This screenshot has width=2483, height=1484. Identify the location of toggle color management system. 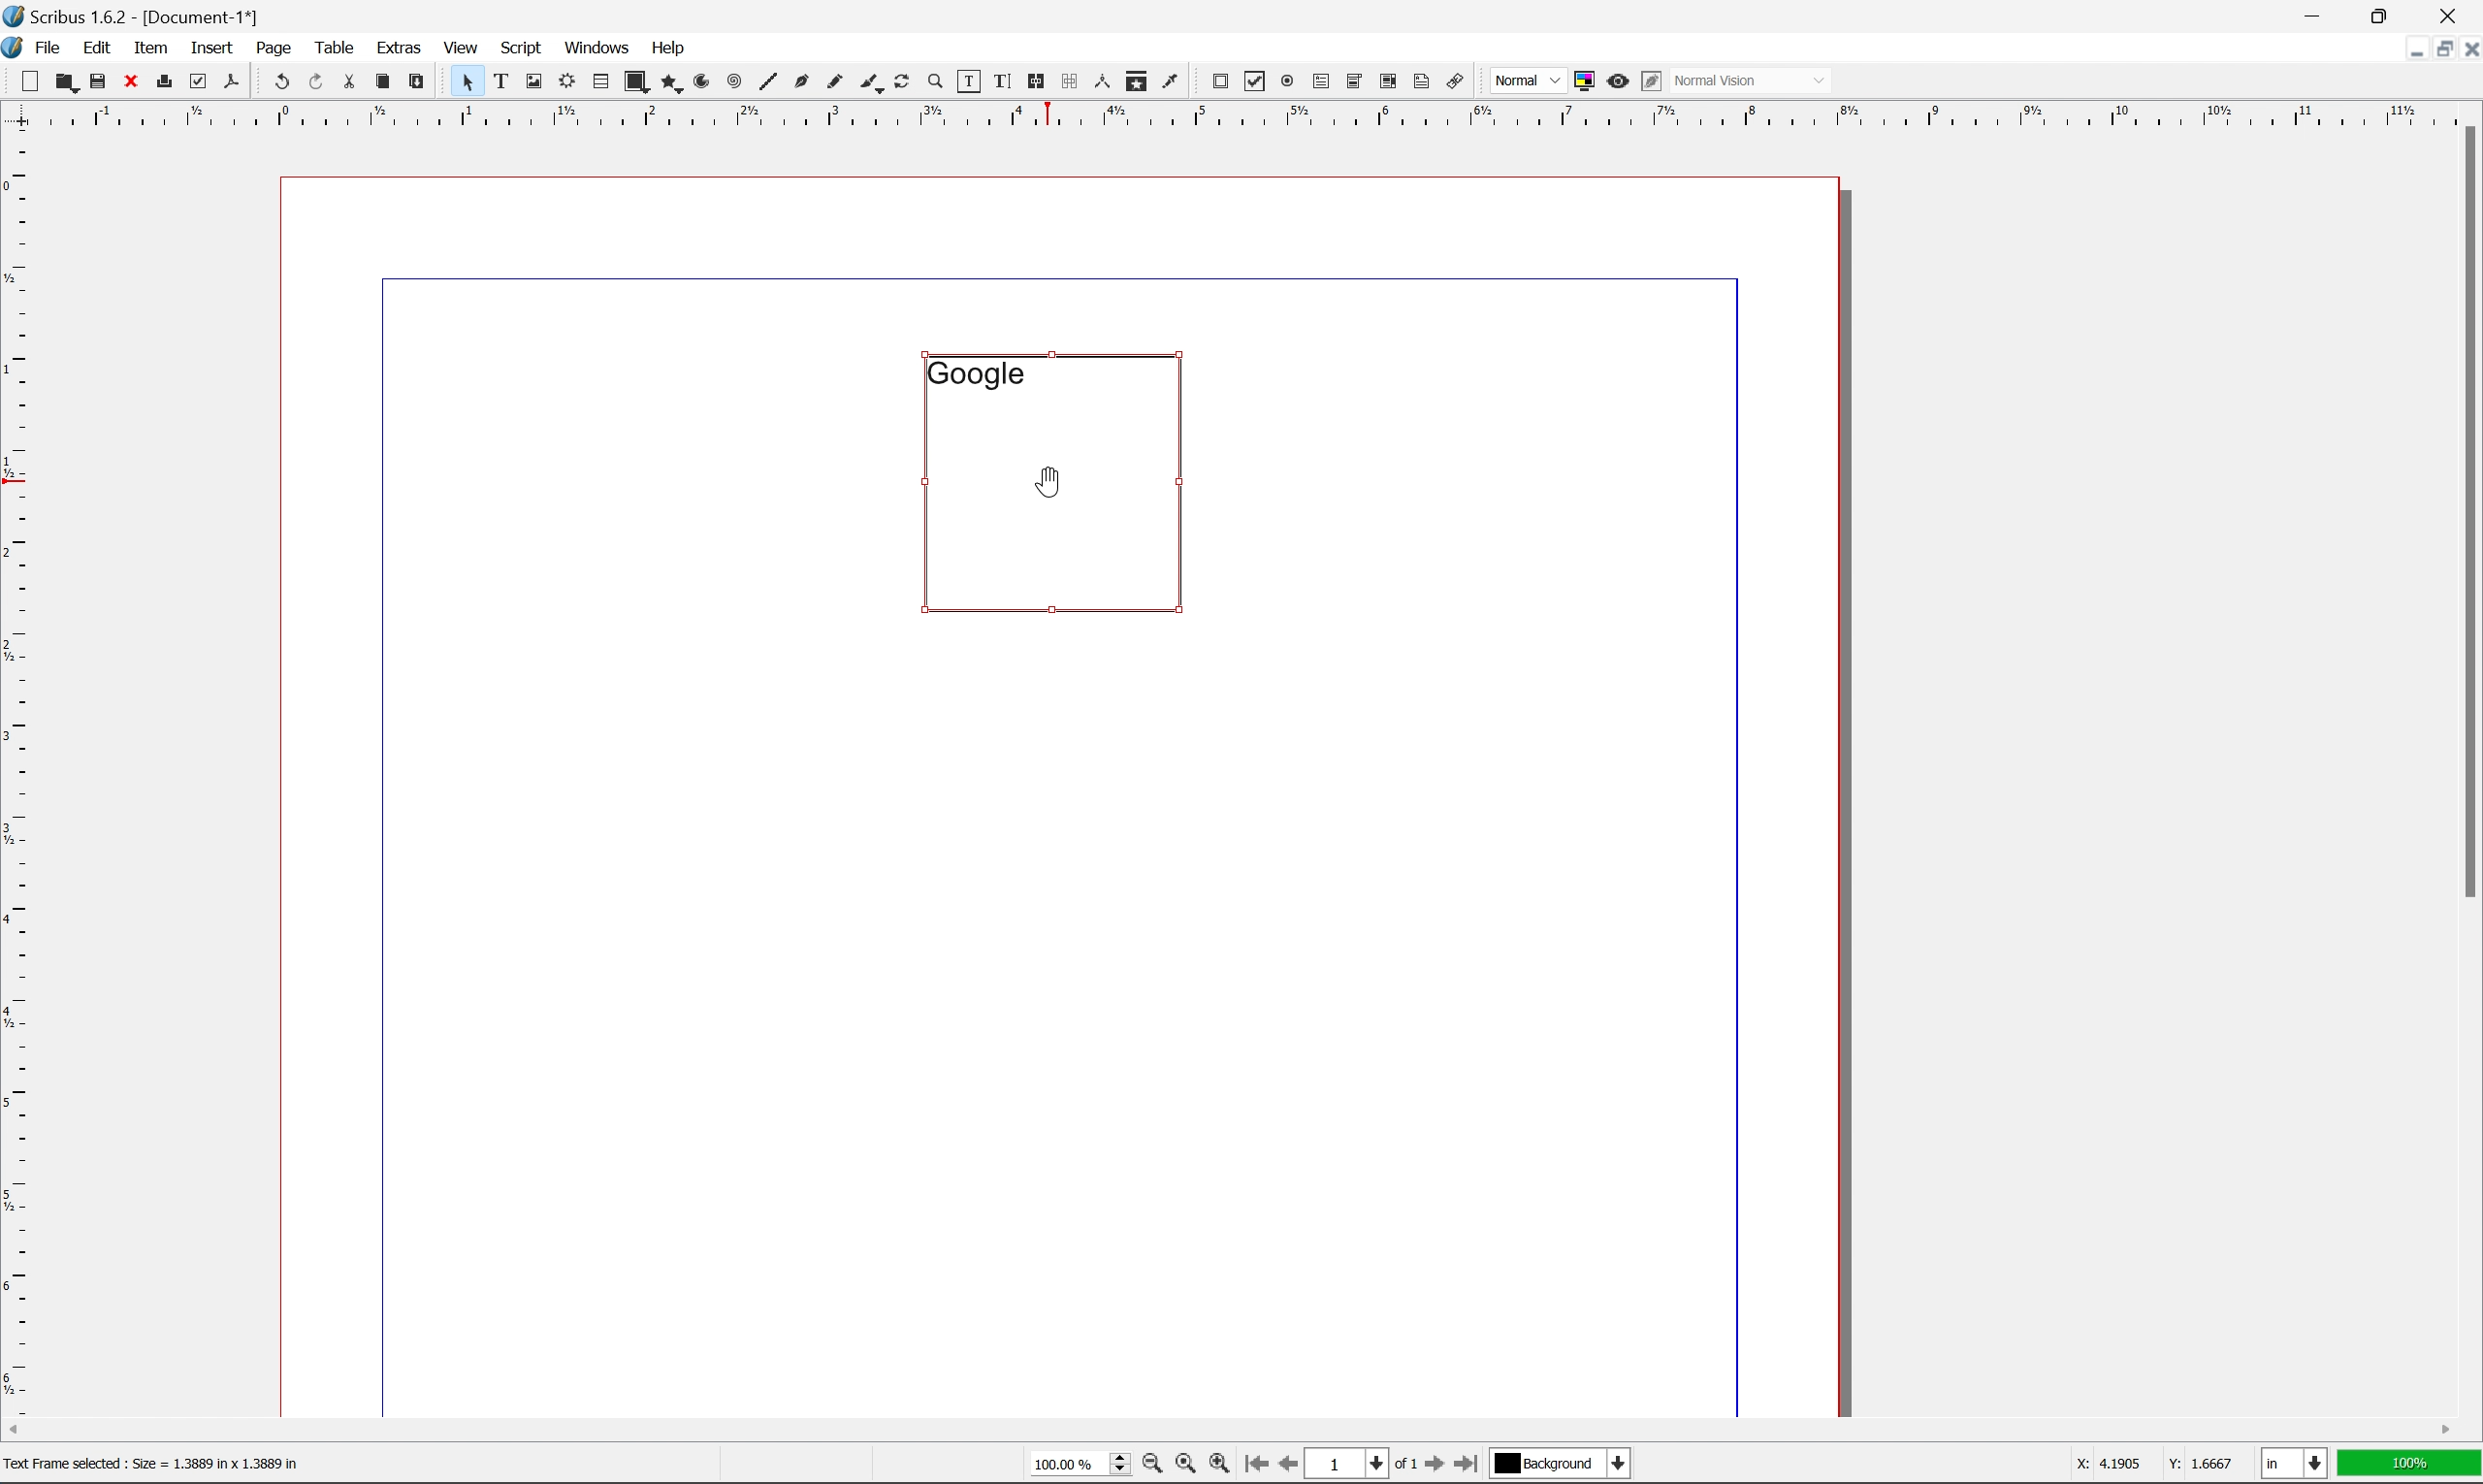
(1580, 80).